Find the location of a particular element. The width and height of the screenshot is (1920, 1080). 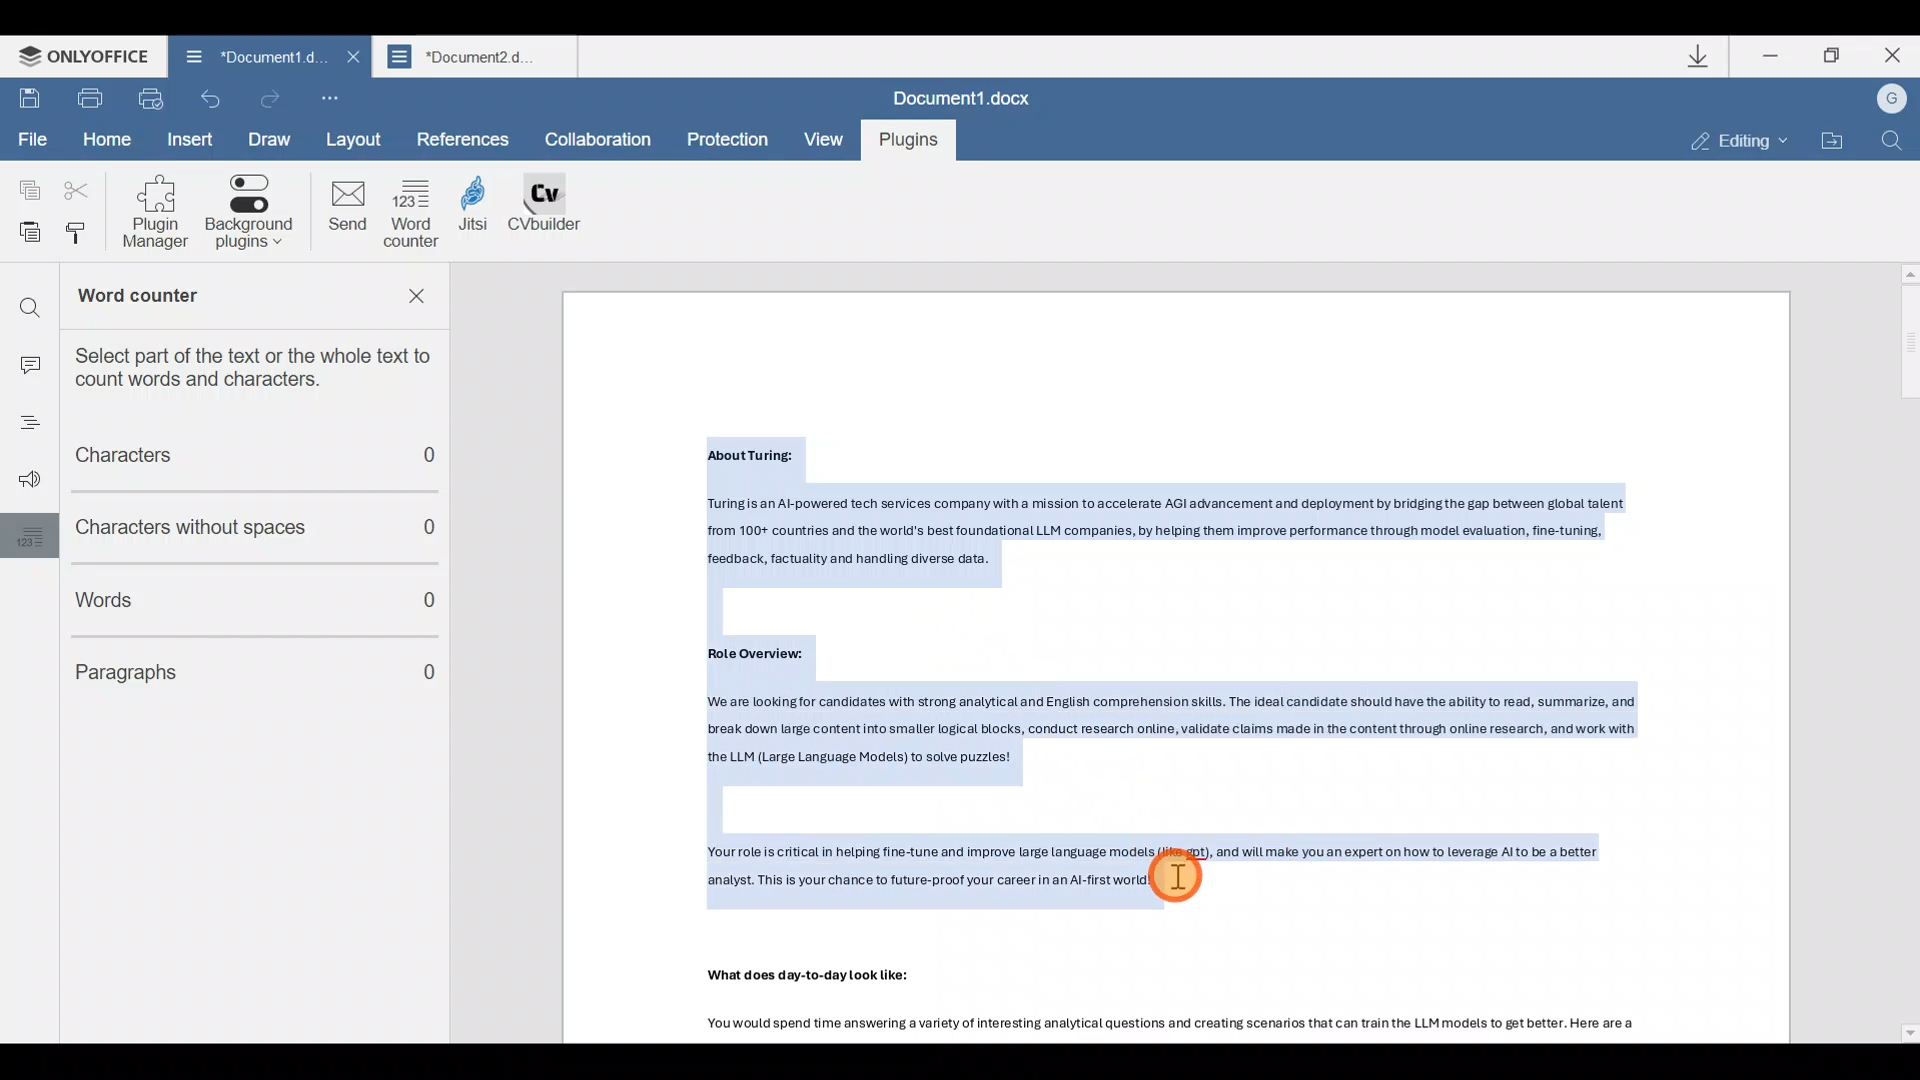

Copy style is located at coordinates (84, 237).